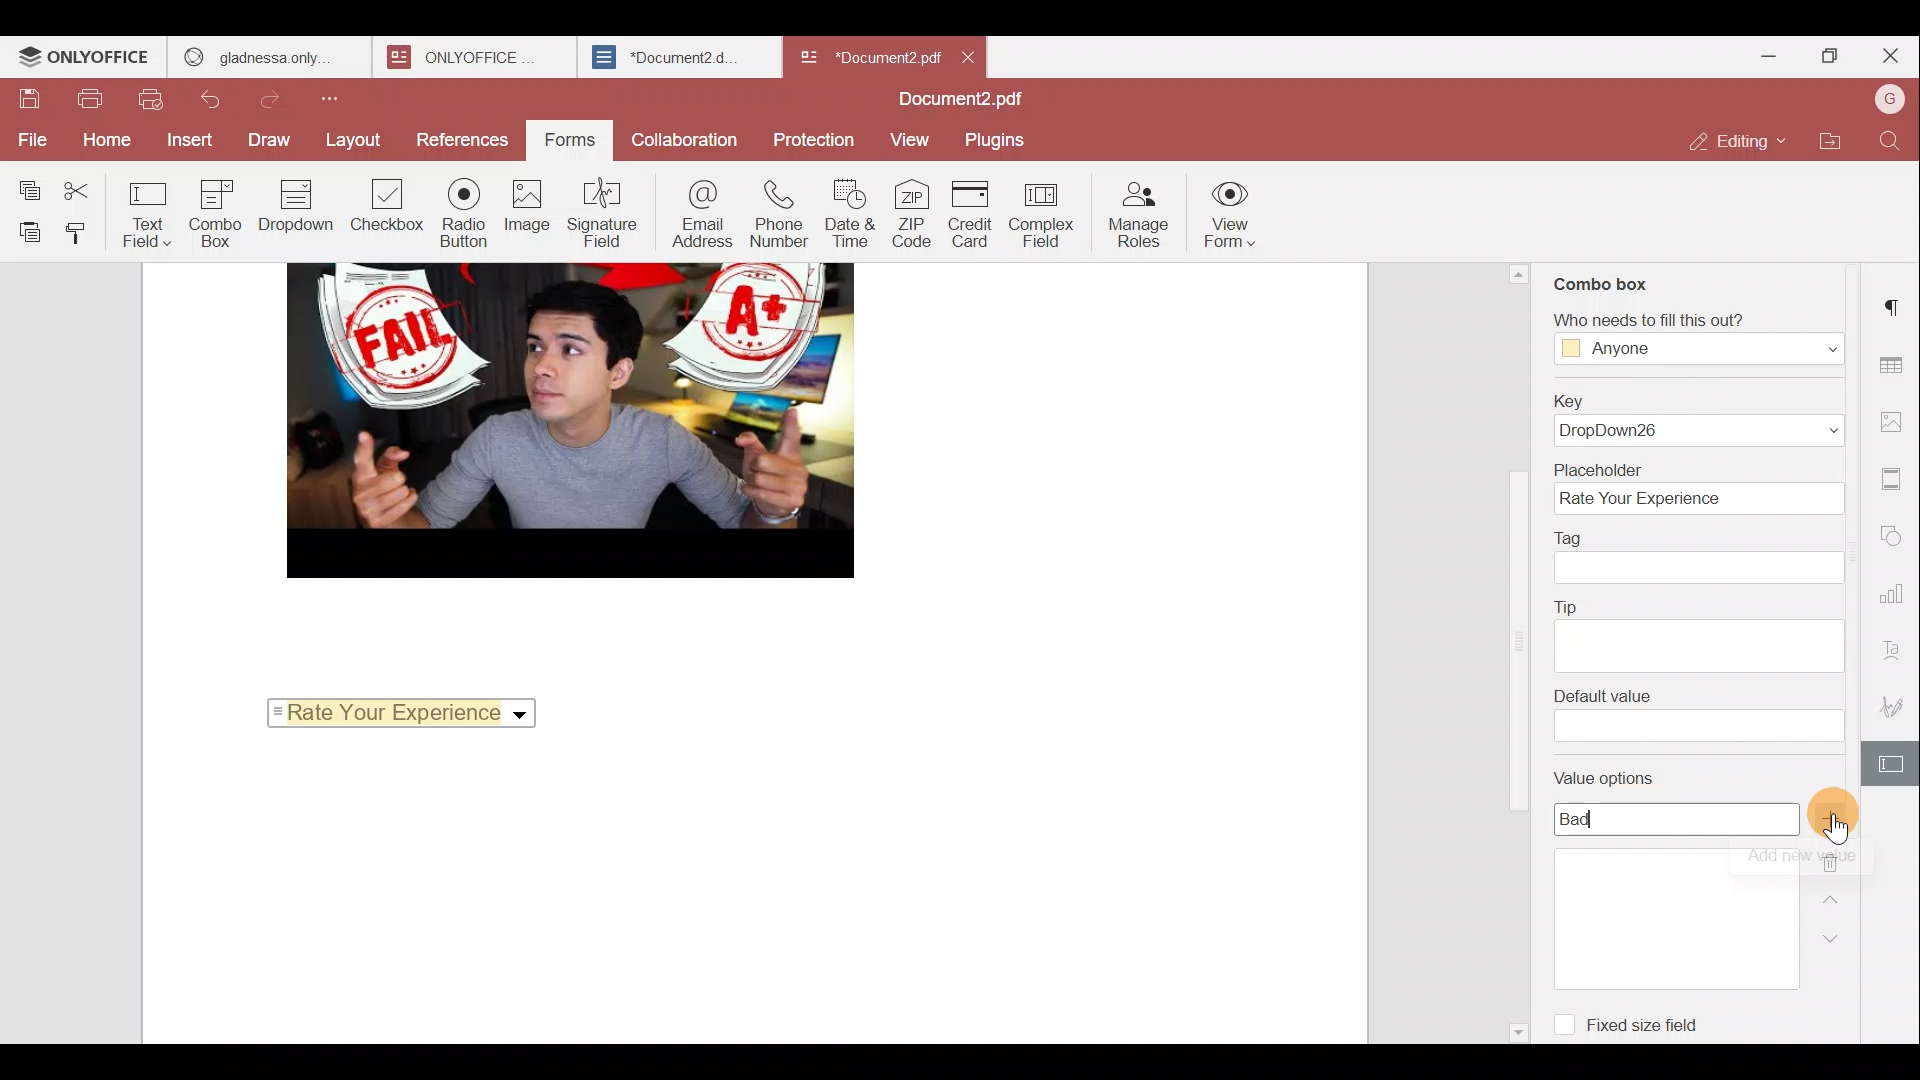 The width and height of the screenshot is (1920, 1080). Describe the element at coordinates (528, 210) in the screenshot. I see `Image` at that location.